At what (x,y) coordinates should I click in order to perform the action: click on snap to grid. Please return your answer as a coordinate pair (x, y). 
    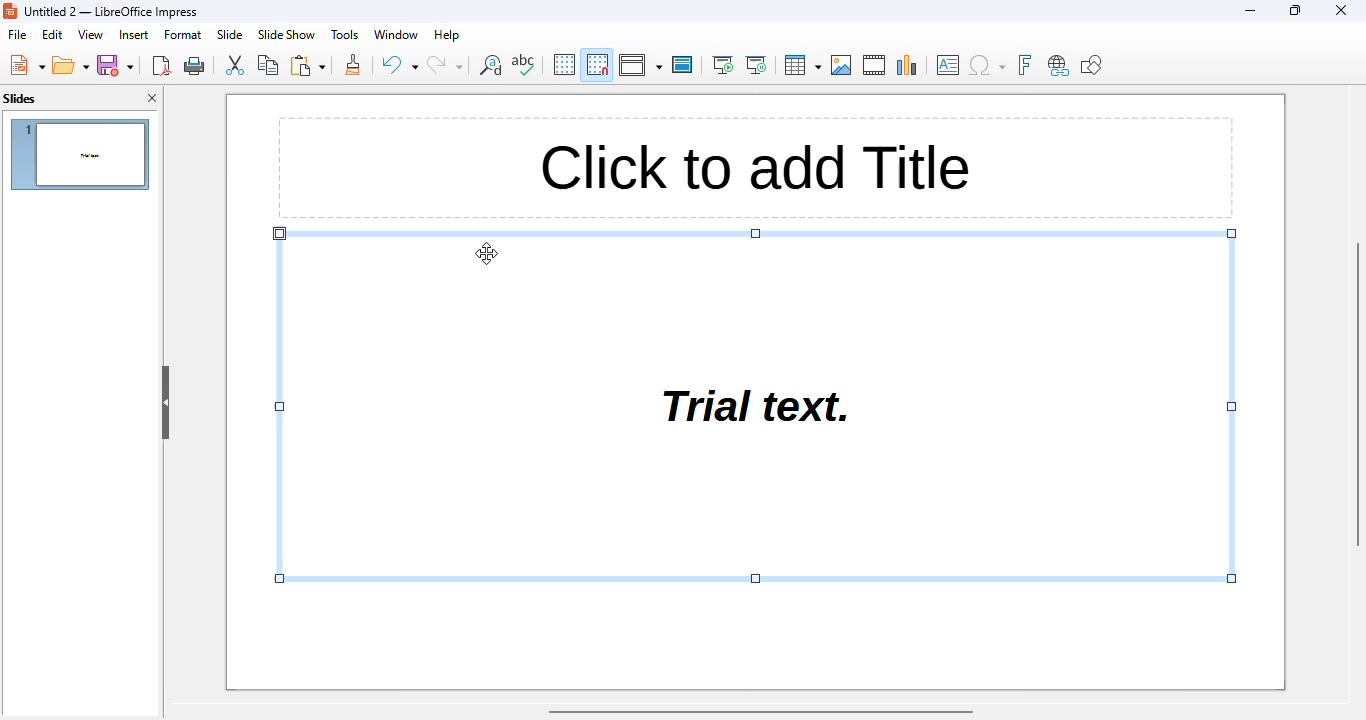
    Looking at the image, I should click on (598, 64).